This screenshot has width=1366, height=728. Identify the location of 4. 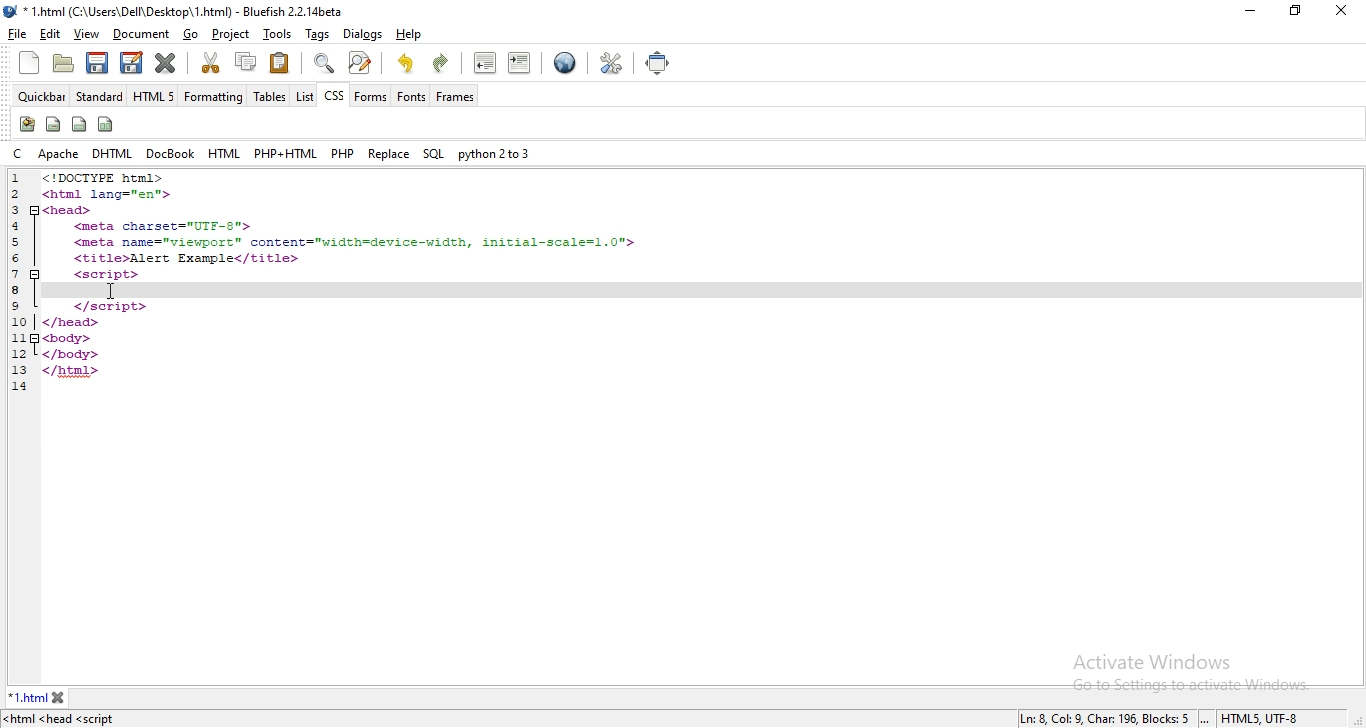
(19, 225).